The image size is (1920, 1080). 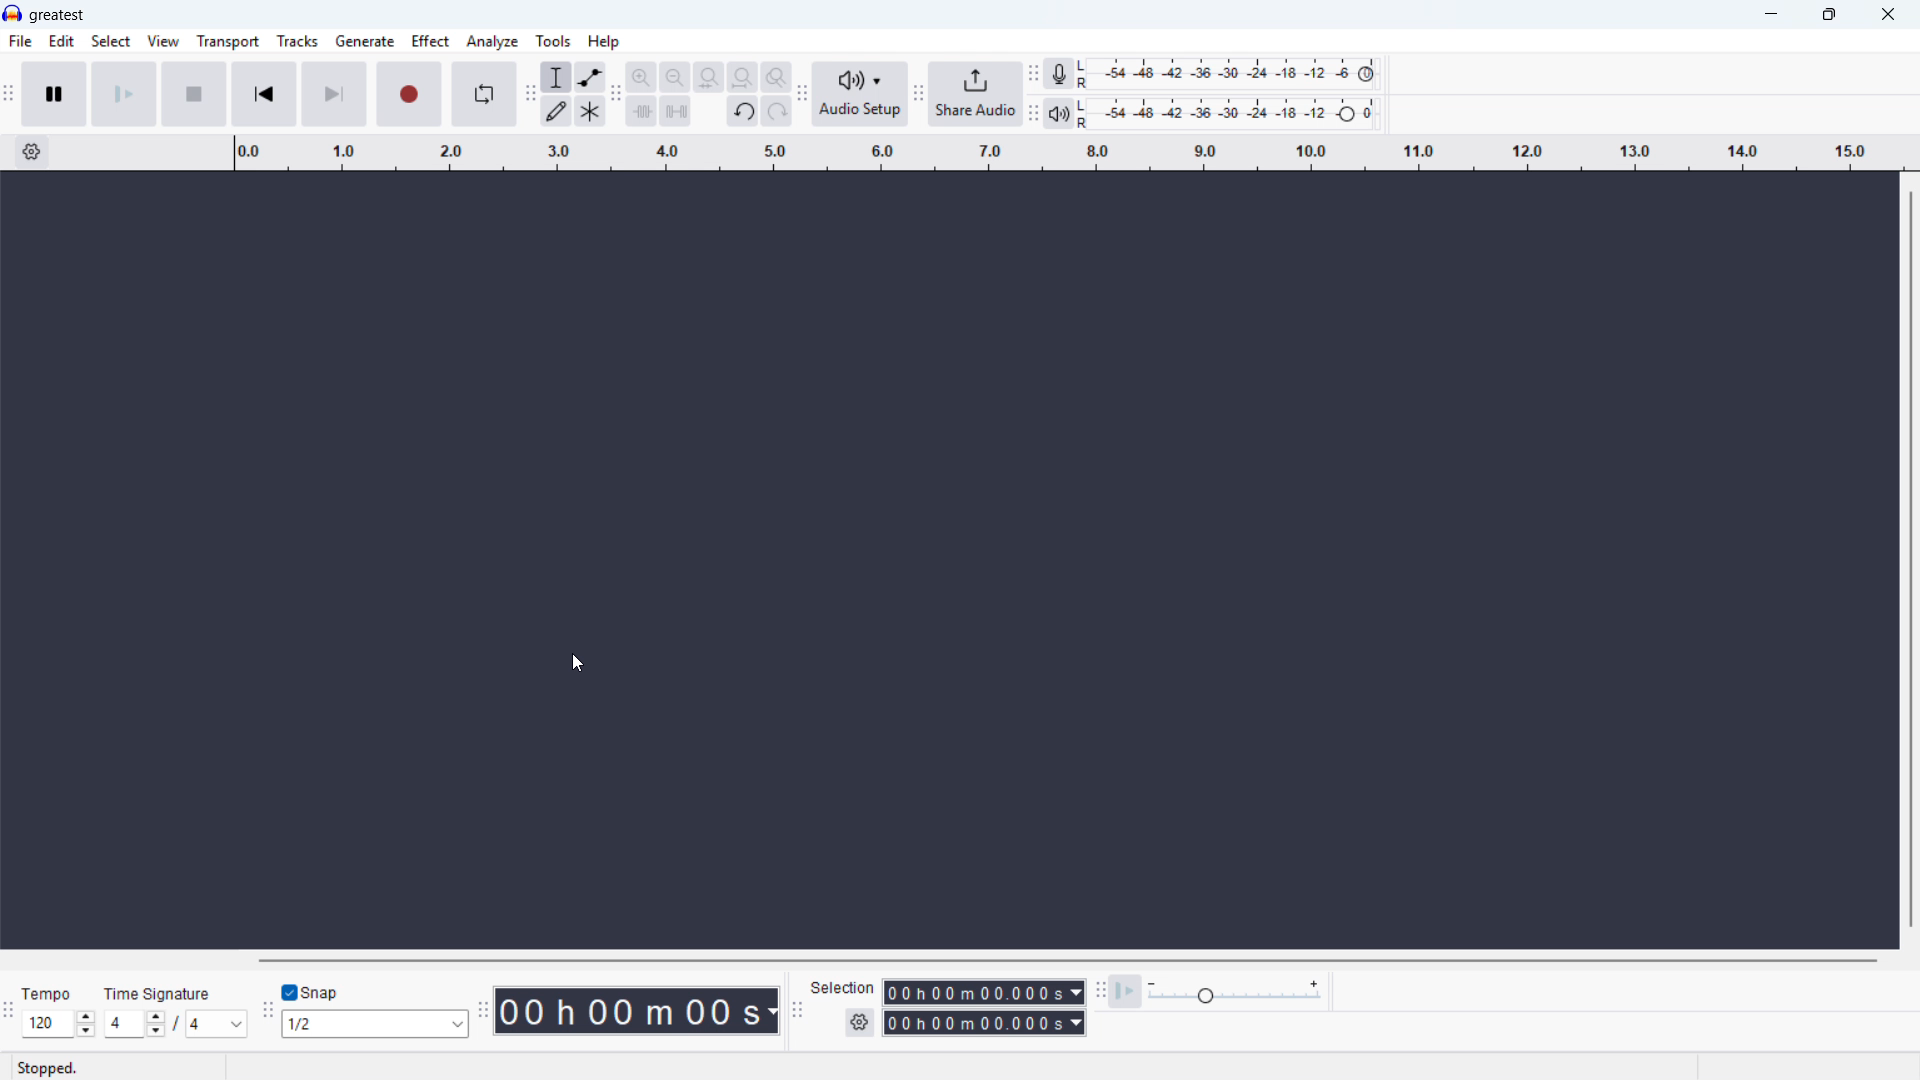 What do you see at coordinates (431, 41) in the screenshot?
I see `effect ` at bounding box center [431, 41].